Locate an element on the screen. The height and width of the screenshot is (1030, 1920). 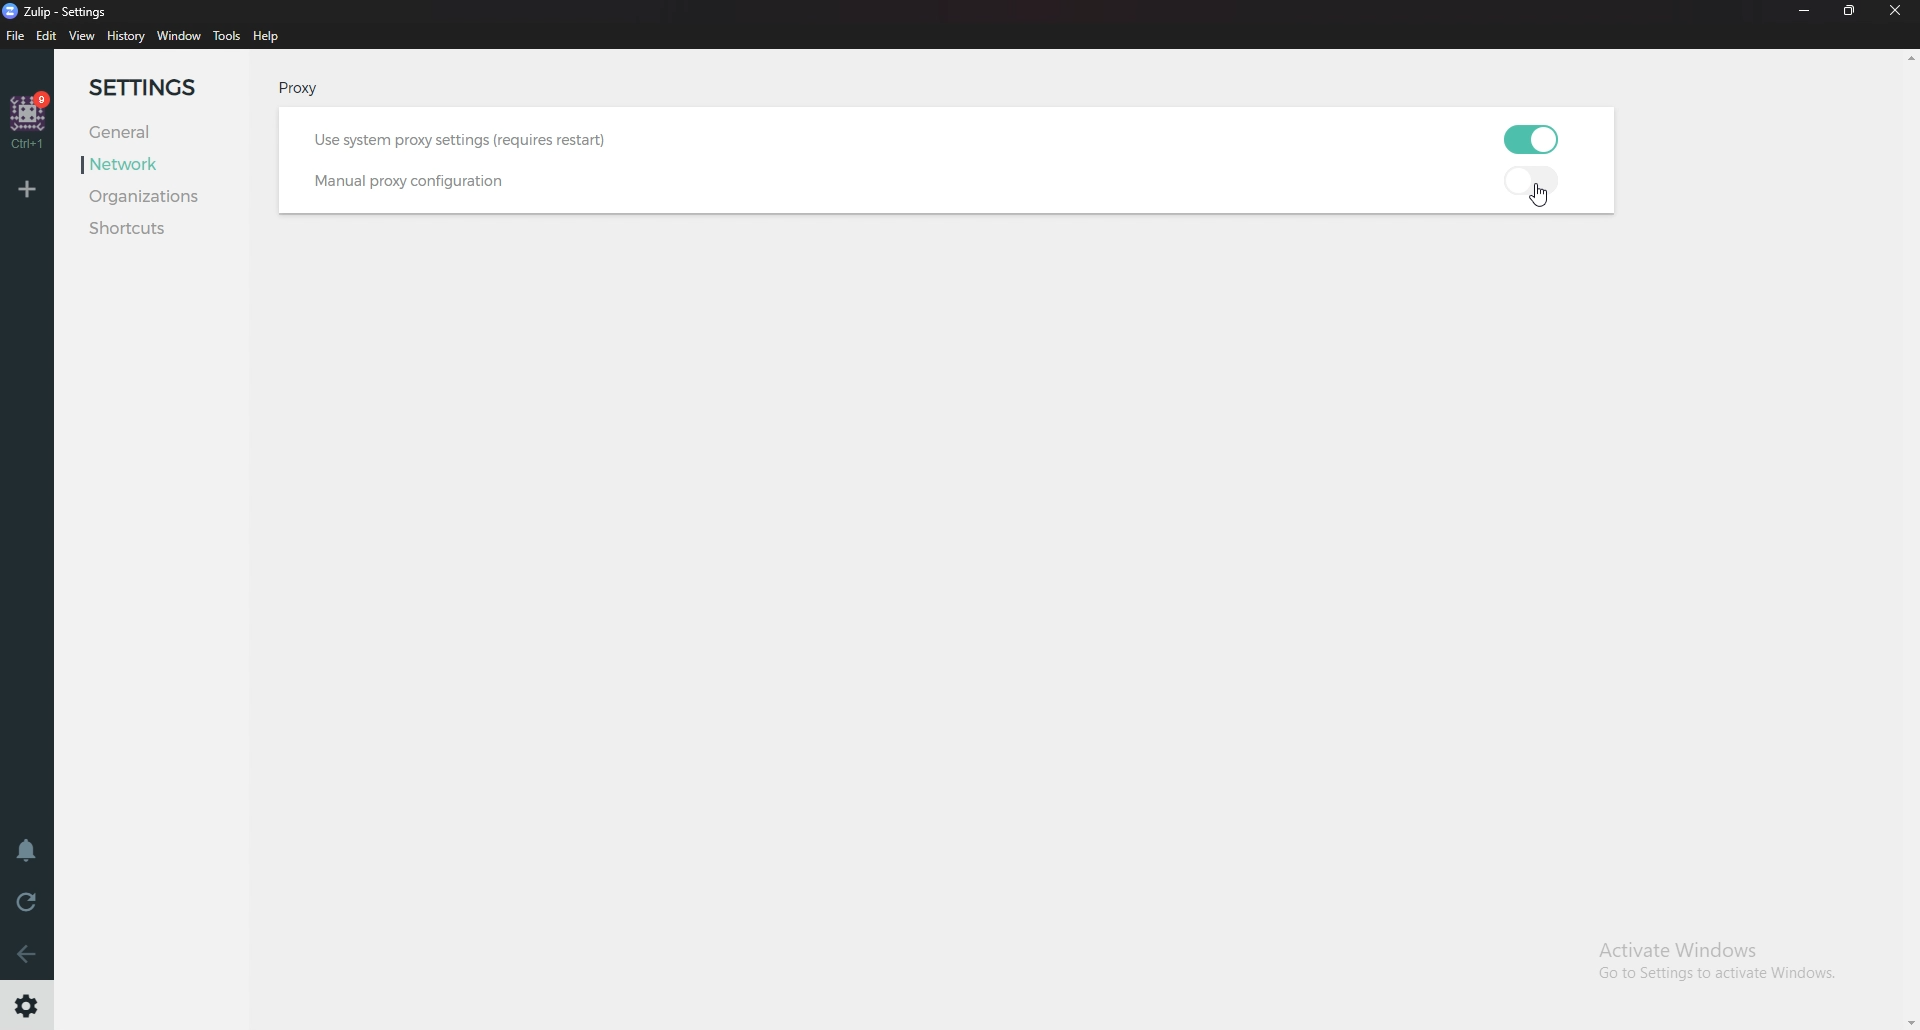
Manual proxy configuration is located at coordinates (402, 182).